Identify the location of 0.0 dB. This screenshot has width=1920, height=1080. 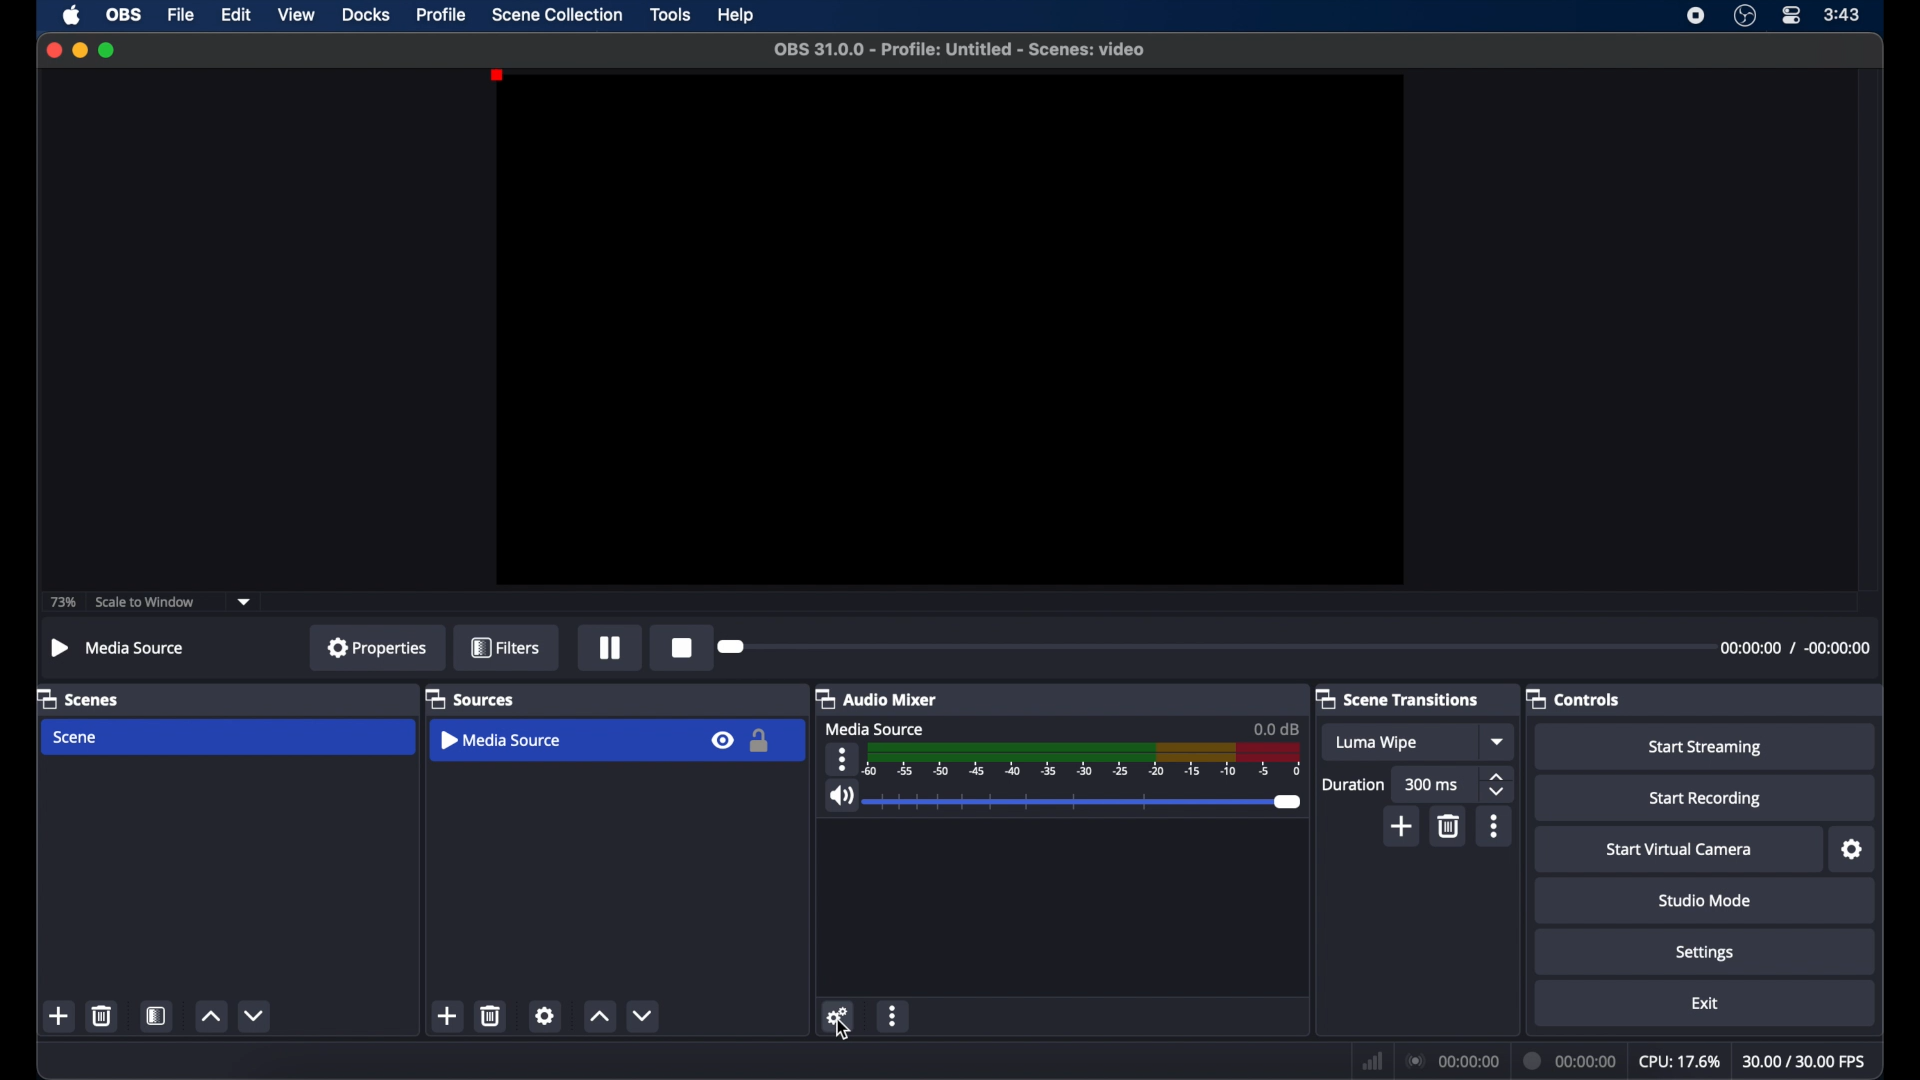
(1277, 728).